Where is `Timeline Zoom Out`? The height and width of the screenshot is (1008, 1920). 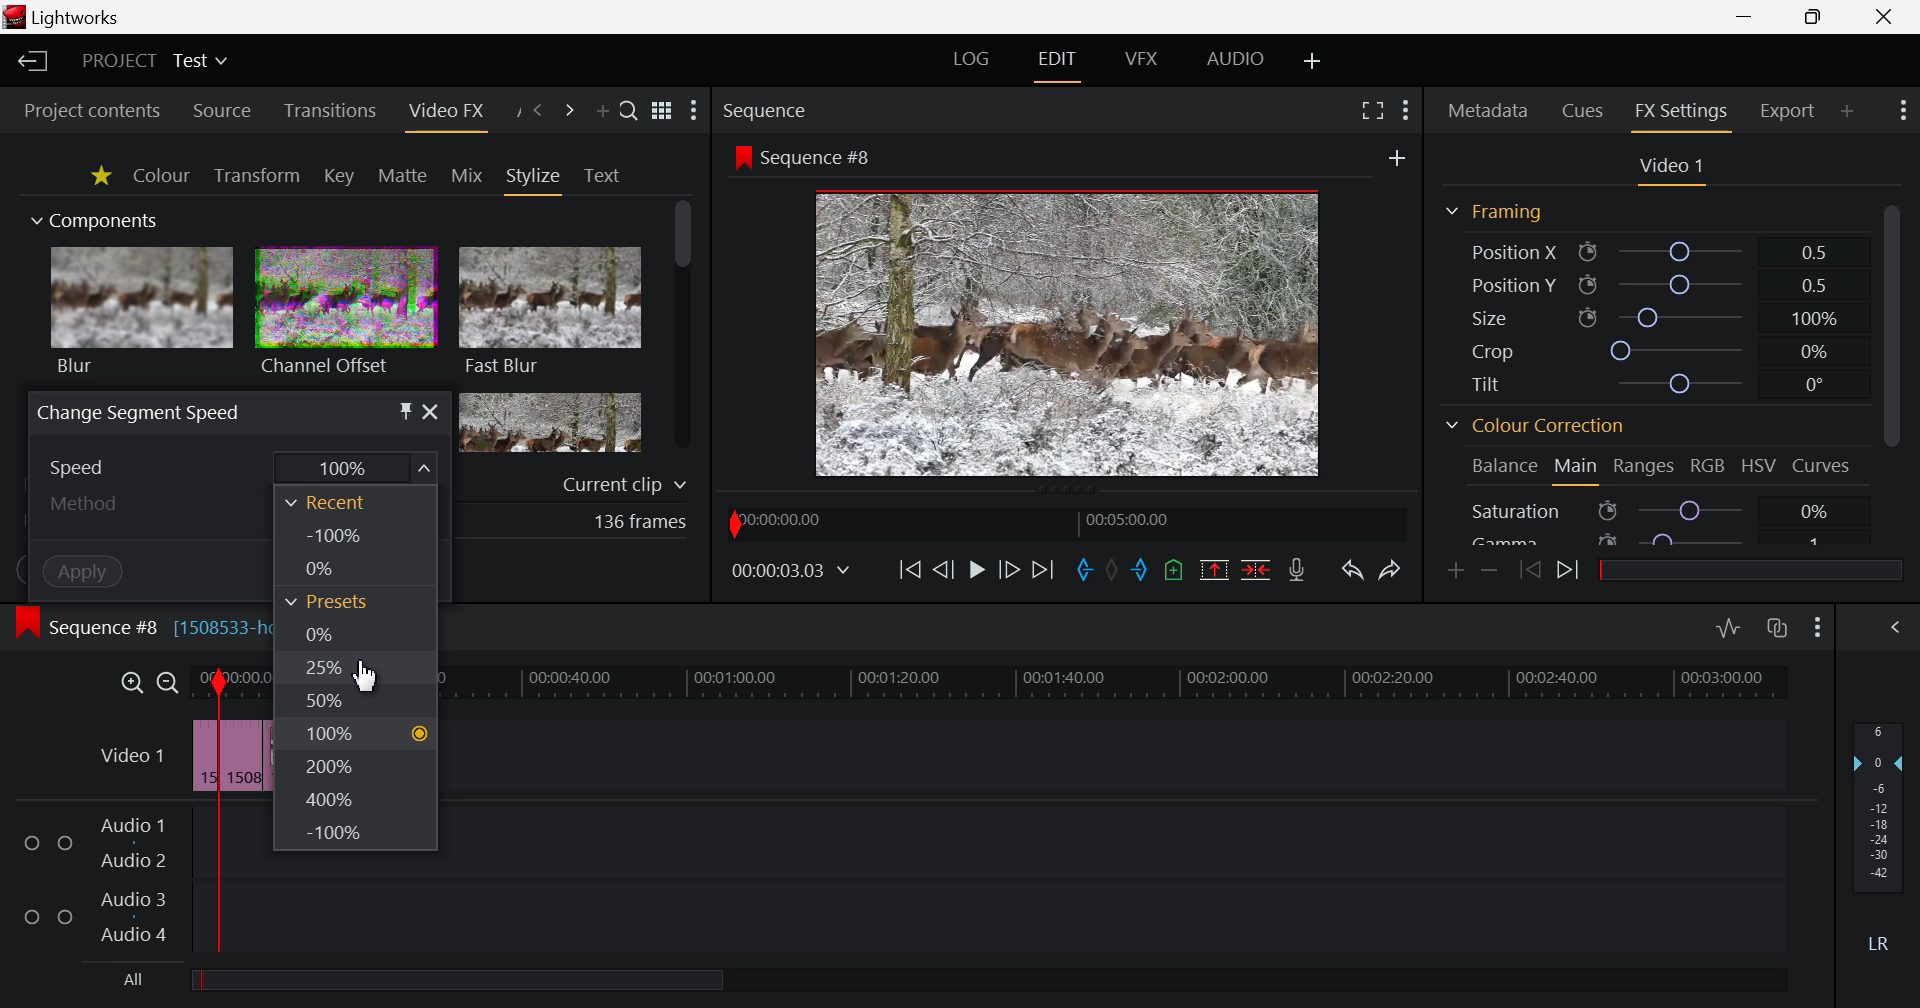
Timeline Zoom Out is located at coordinates (169, 683).